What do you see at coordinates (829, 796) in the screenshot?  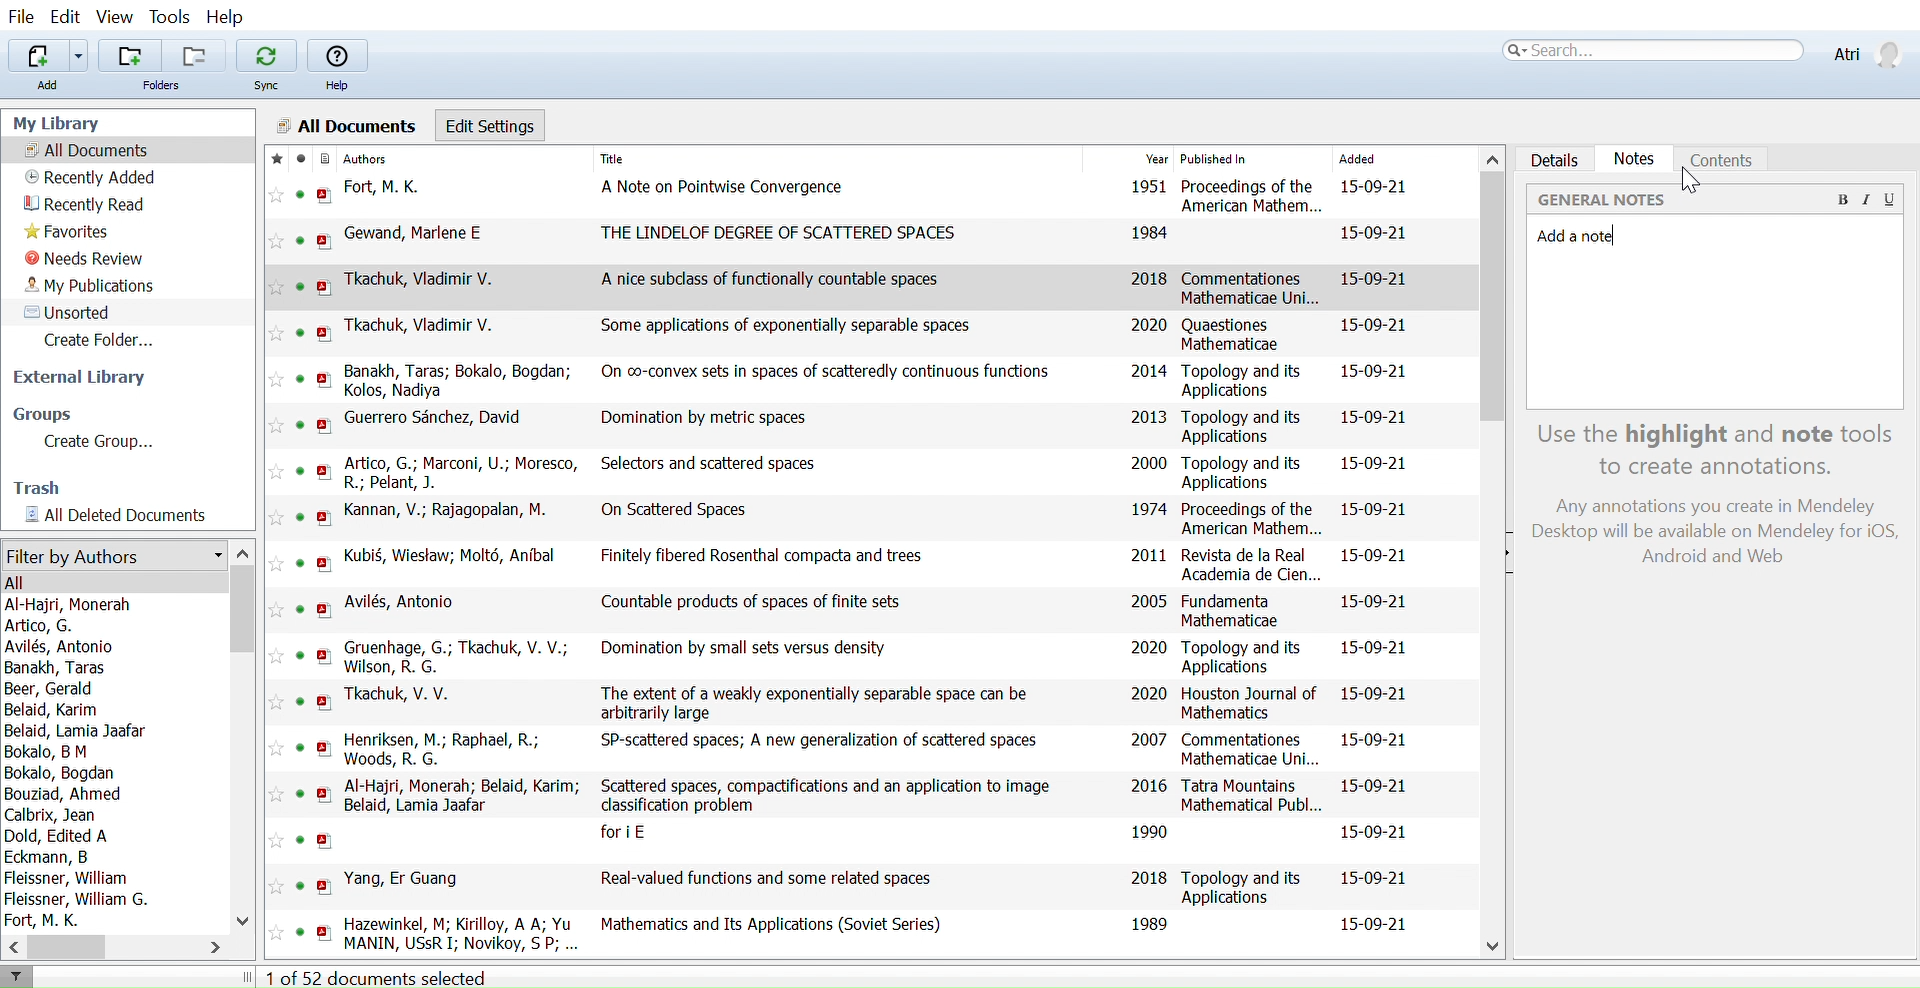 I see `Scattered spaces, compactifications and an application to image classification problem` at bounding box center [829, 796].